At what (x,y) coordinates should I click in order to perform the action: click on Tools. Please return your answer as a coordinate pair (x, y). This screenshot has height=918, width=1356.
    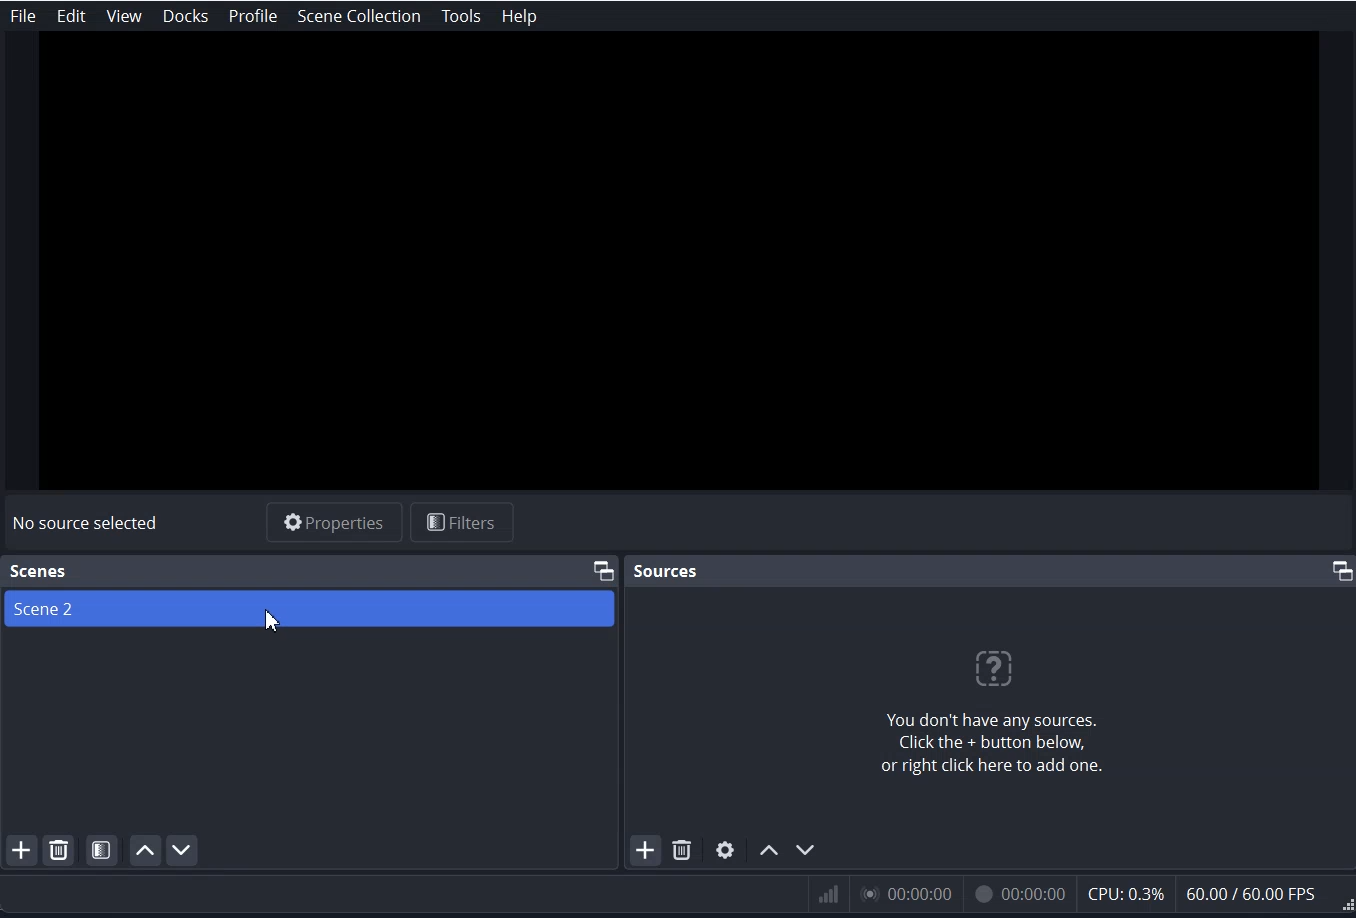
    Looking at the image, I should click on (460, 16).